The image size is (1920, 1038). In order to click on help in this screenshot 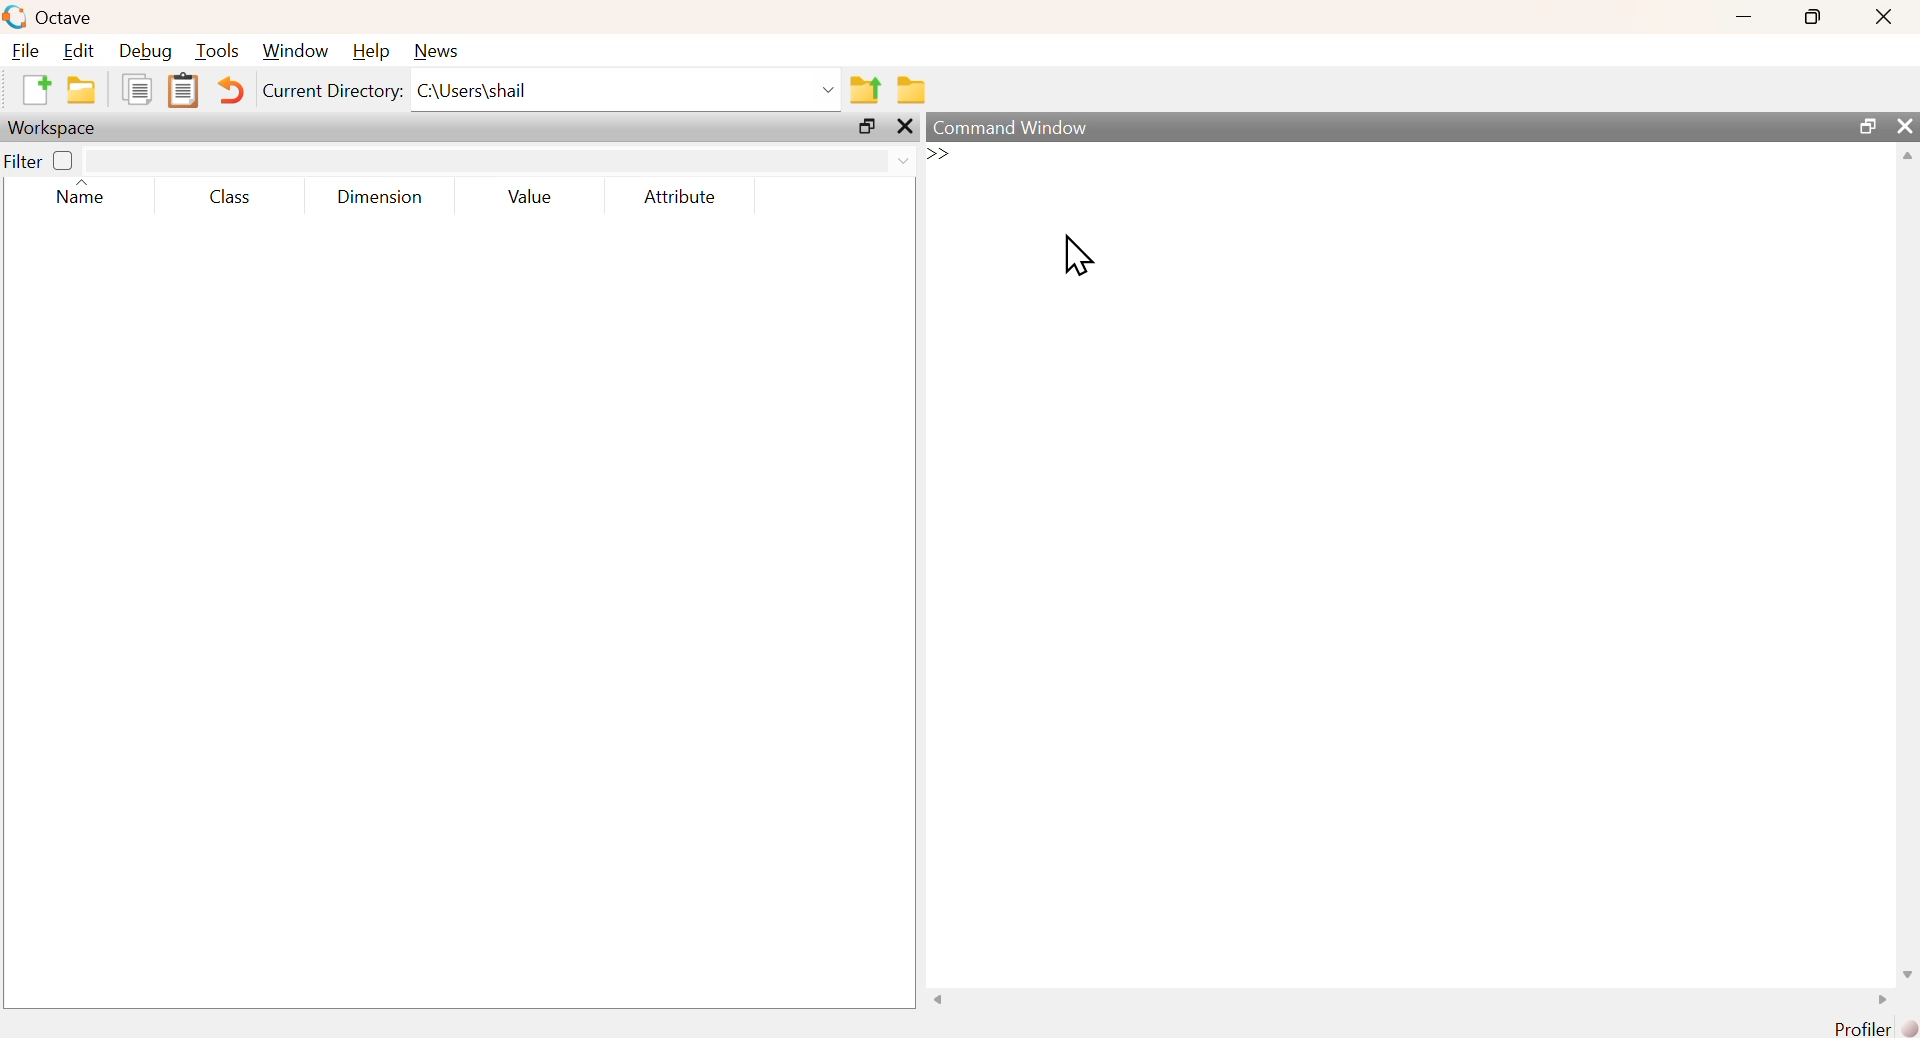, I will do `click(370, 51)`.